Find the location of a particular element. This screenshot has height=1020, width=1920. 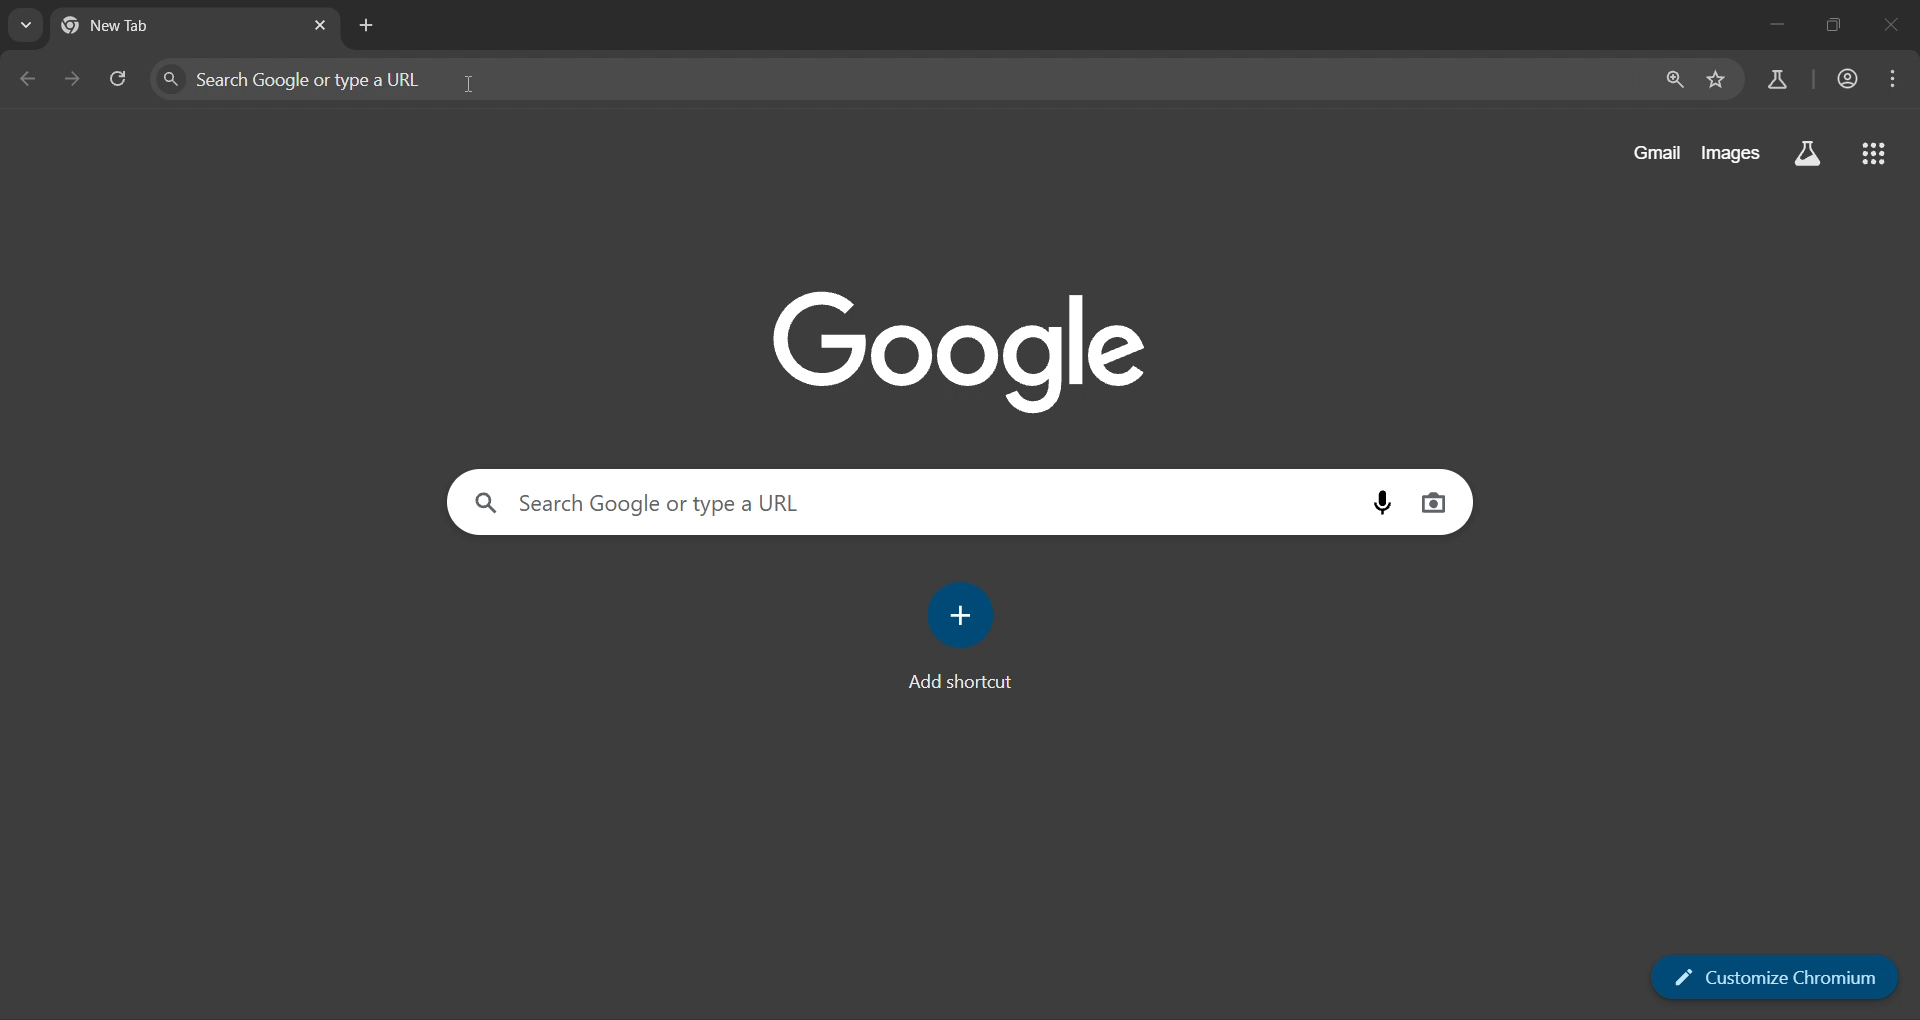

restore down is located at coordinates (1831, 24).